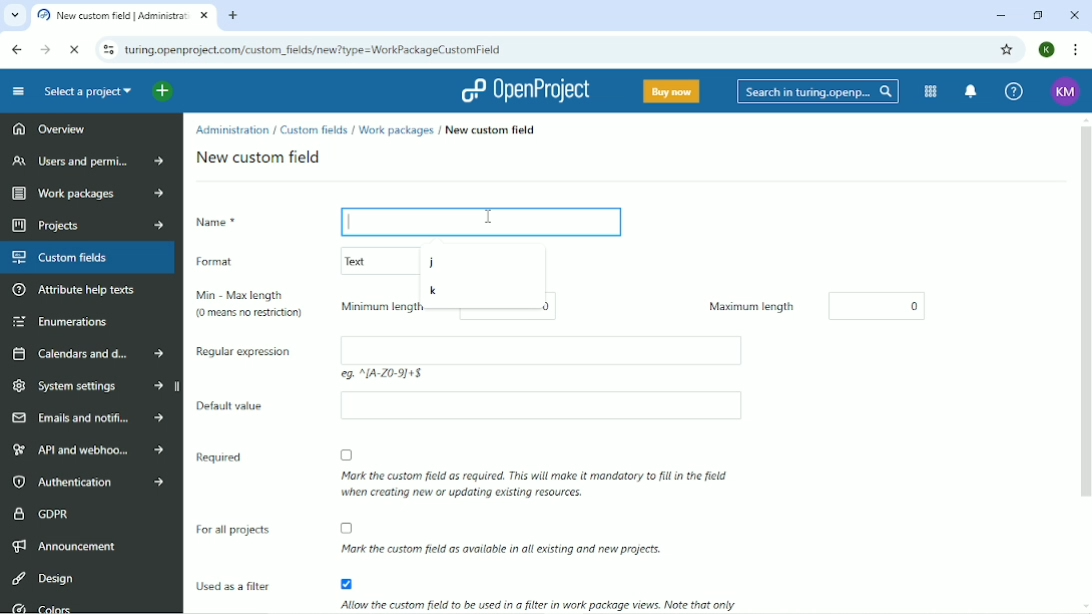 Image resolution: width=1092 pixels, height=614 pixels. I want to click on Mark the custom field as available in all existing and new projects, so click(505, 537).